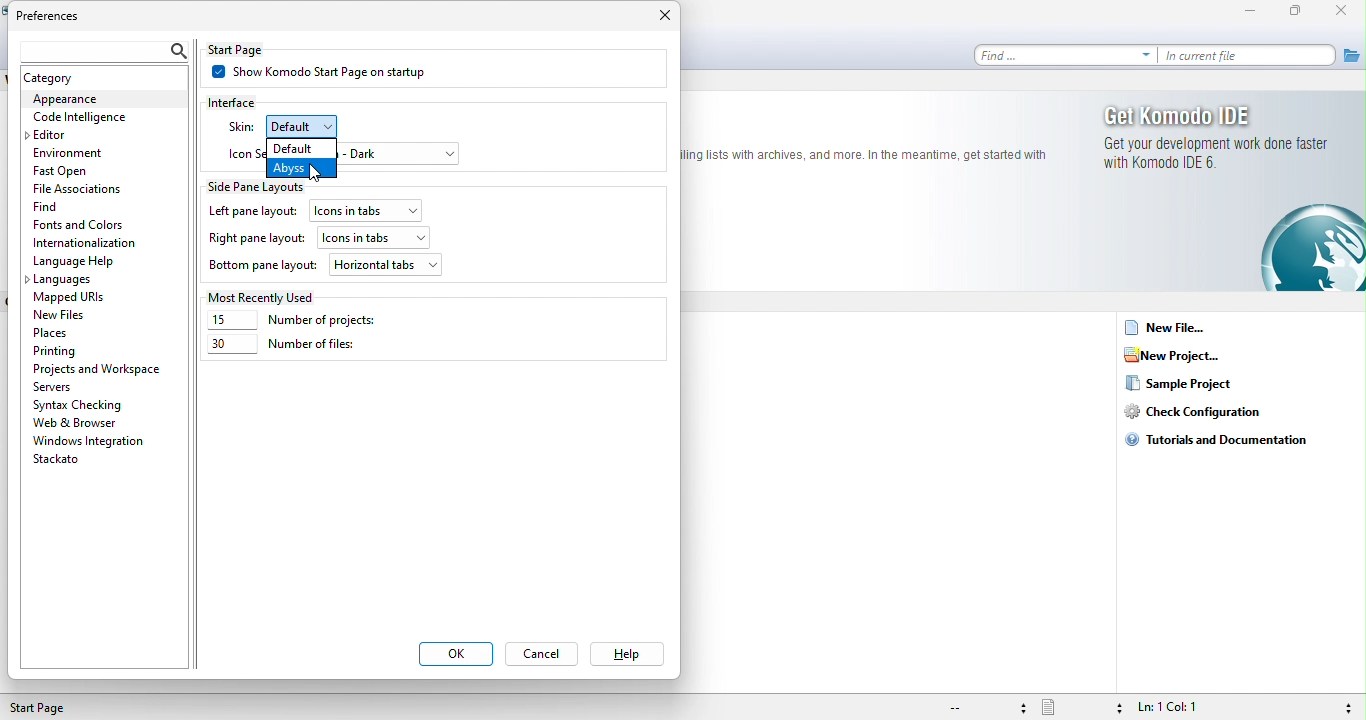  Describe the element at coordinates (401, 153) in the screenshot. I see `dark` at that location.